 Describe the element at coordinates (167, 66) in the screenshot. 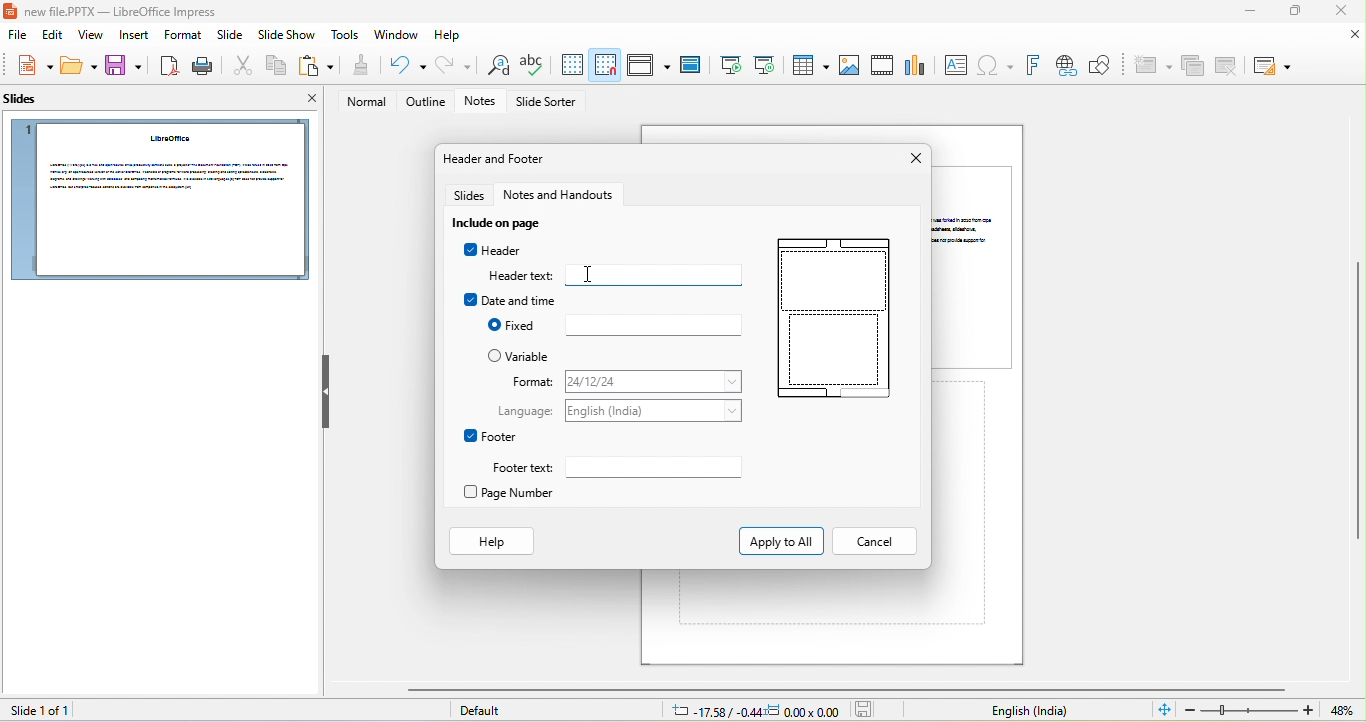

I see `export directly as pdf` at that location.